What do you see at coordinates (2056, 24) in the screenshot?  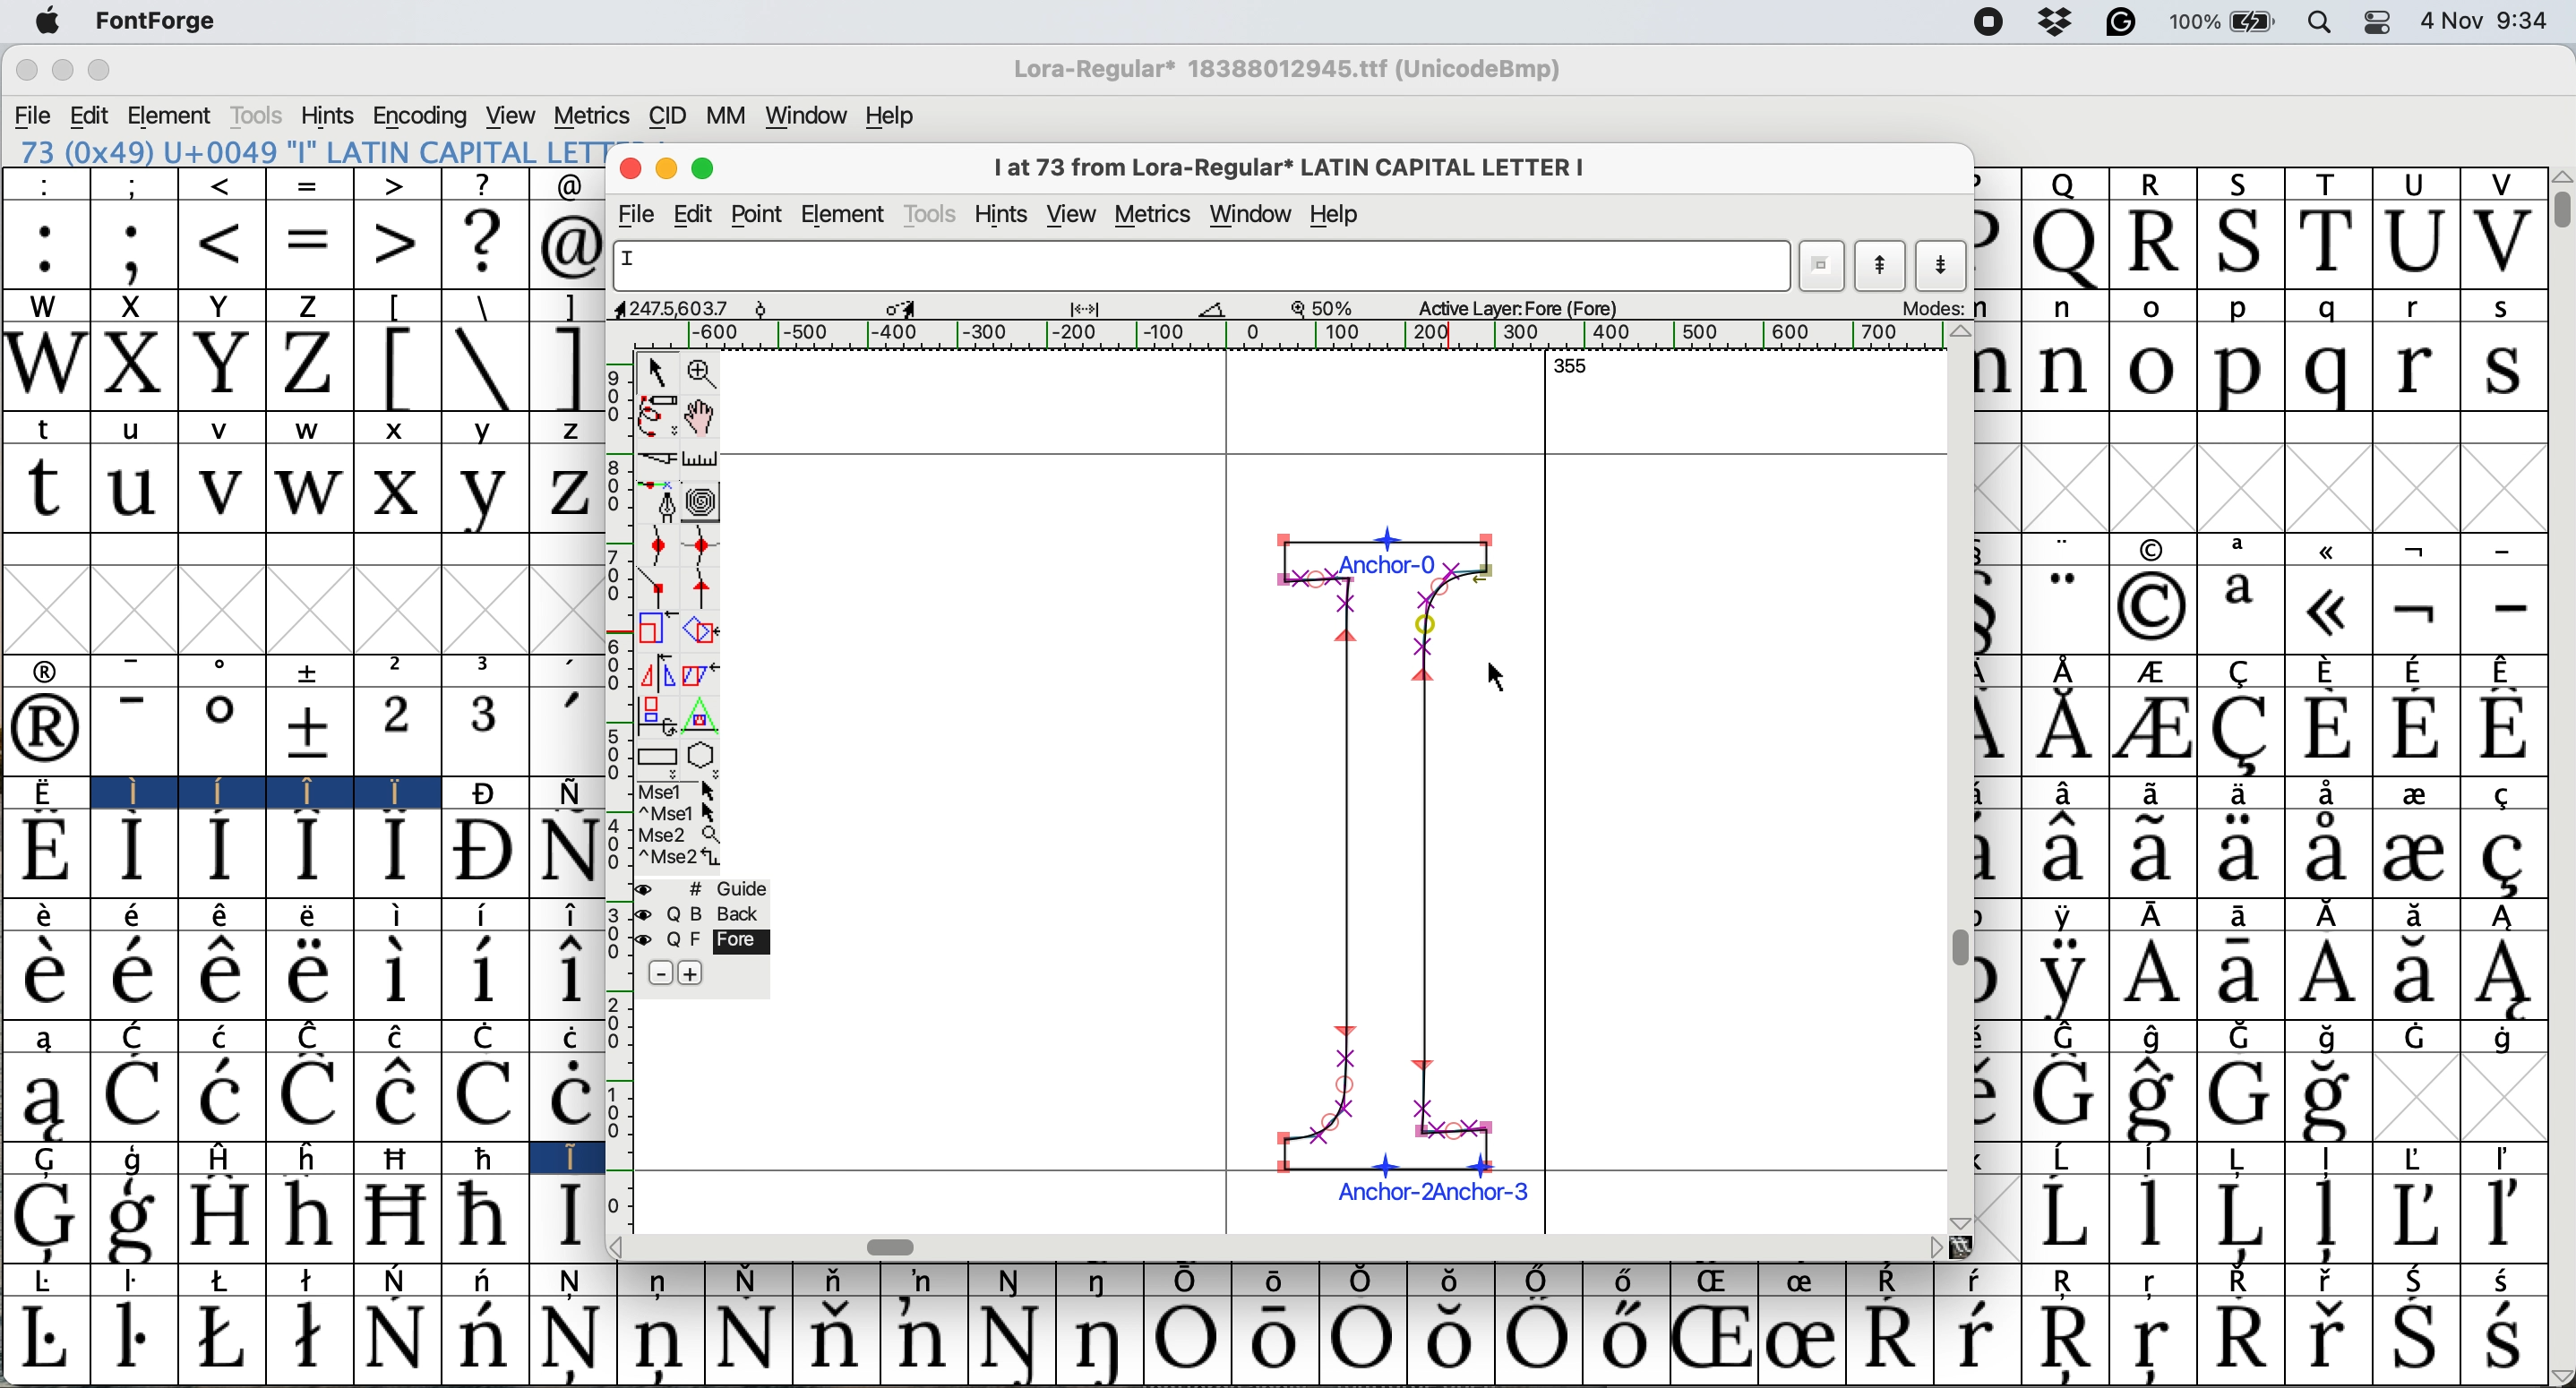 I see `drop box` at bounding box center [2056, 24].